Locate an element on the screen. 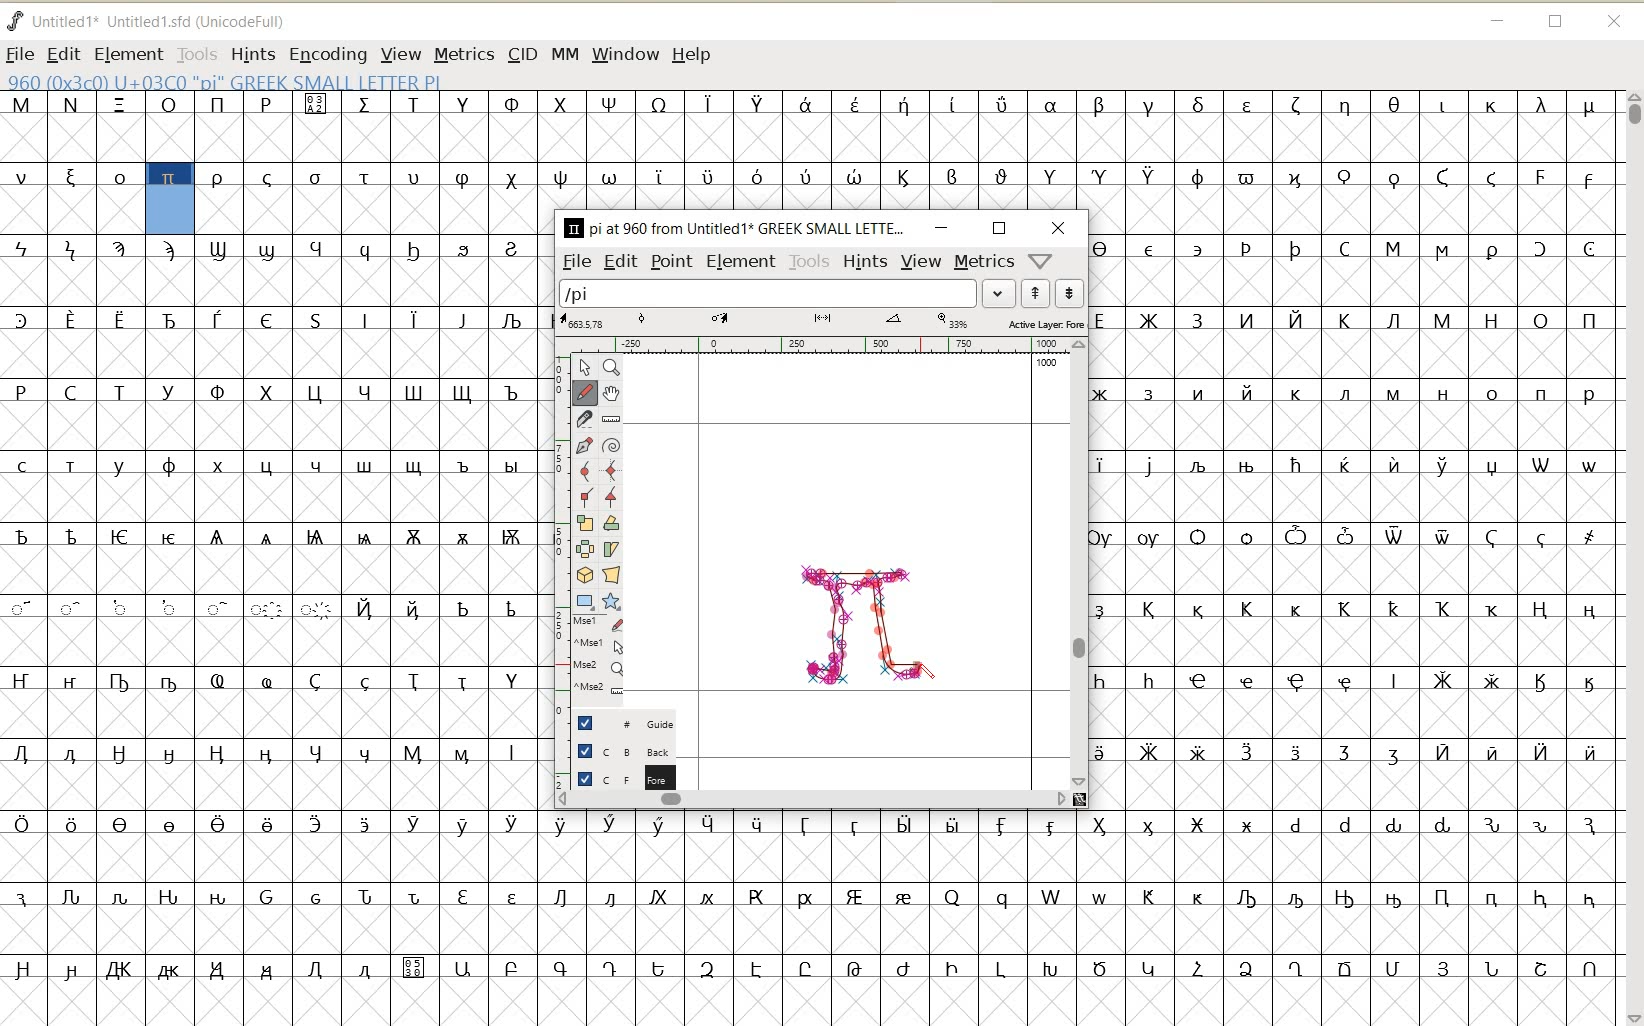  WINDOW is located at coordinates (625, 53).